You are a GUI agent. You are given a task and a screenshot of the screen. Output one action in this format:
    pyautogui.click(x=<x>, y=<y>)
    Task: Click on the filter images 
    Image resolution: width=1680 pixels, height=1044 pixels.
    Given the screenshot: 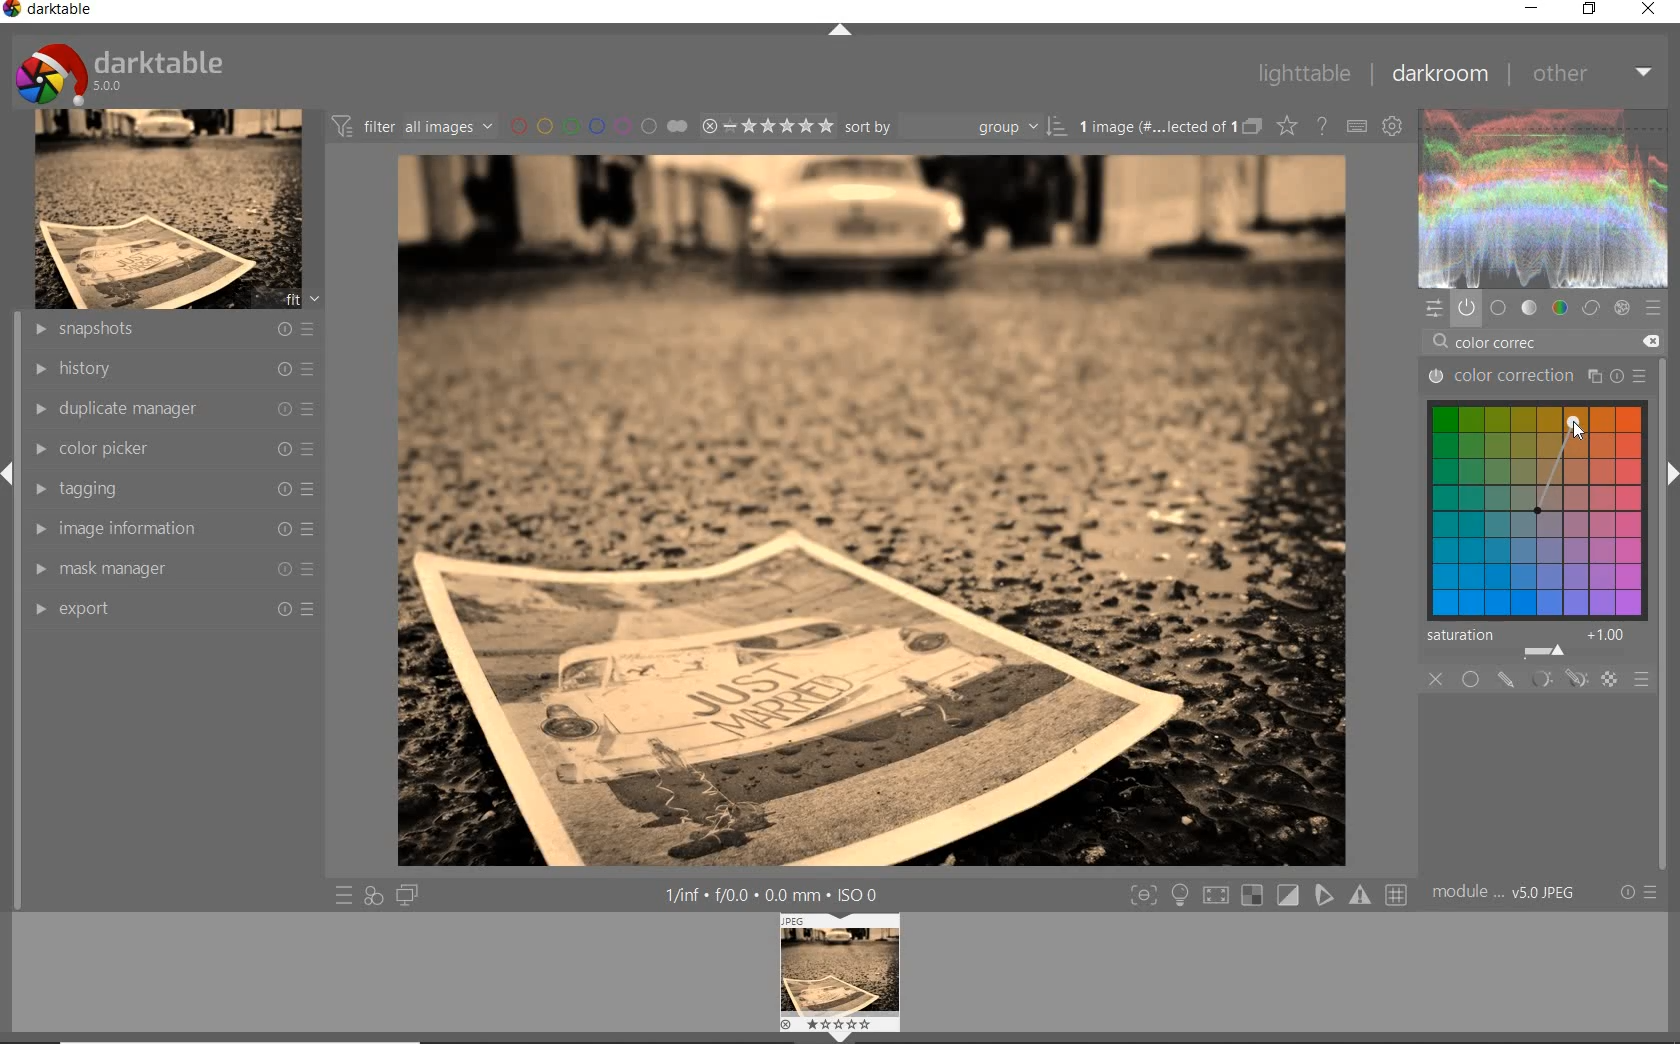 What is the action you would take?
    pyautogui.click(x=413, y=125)
    